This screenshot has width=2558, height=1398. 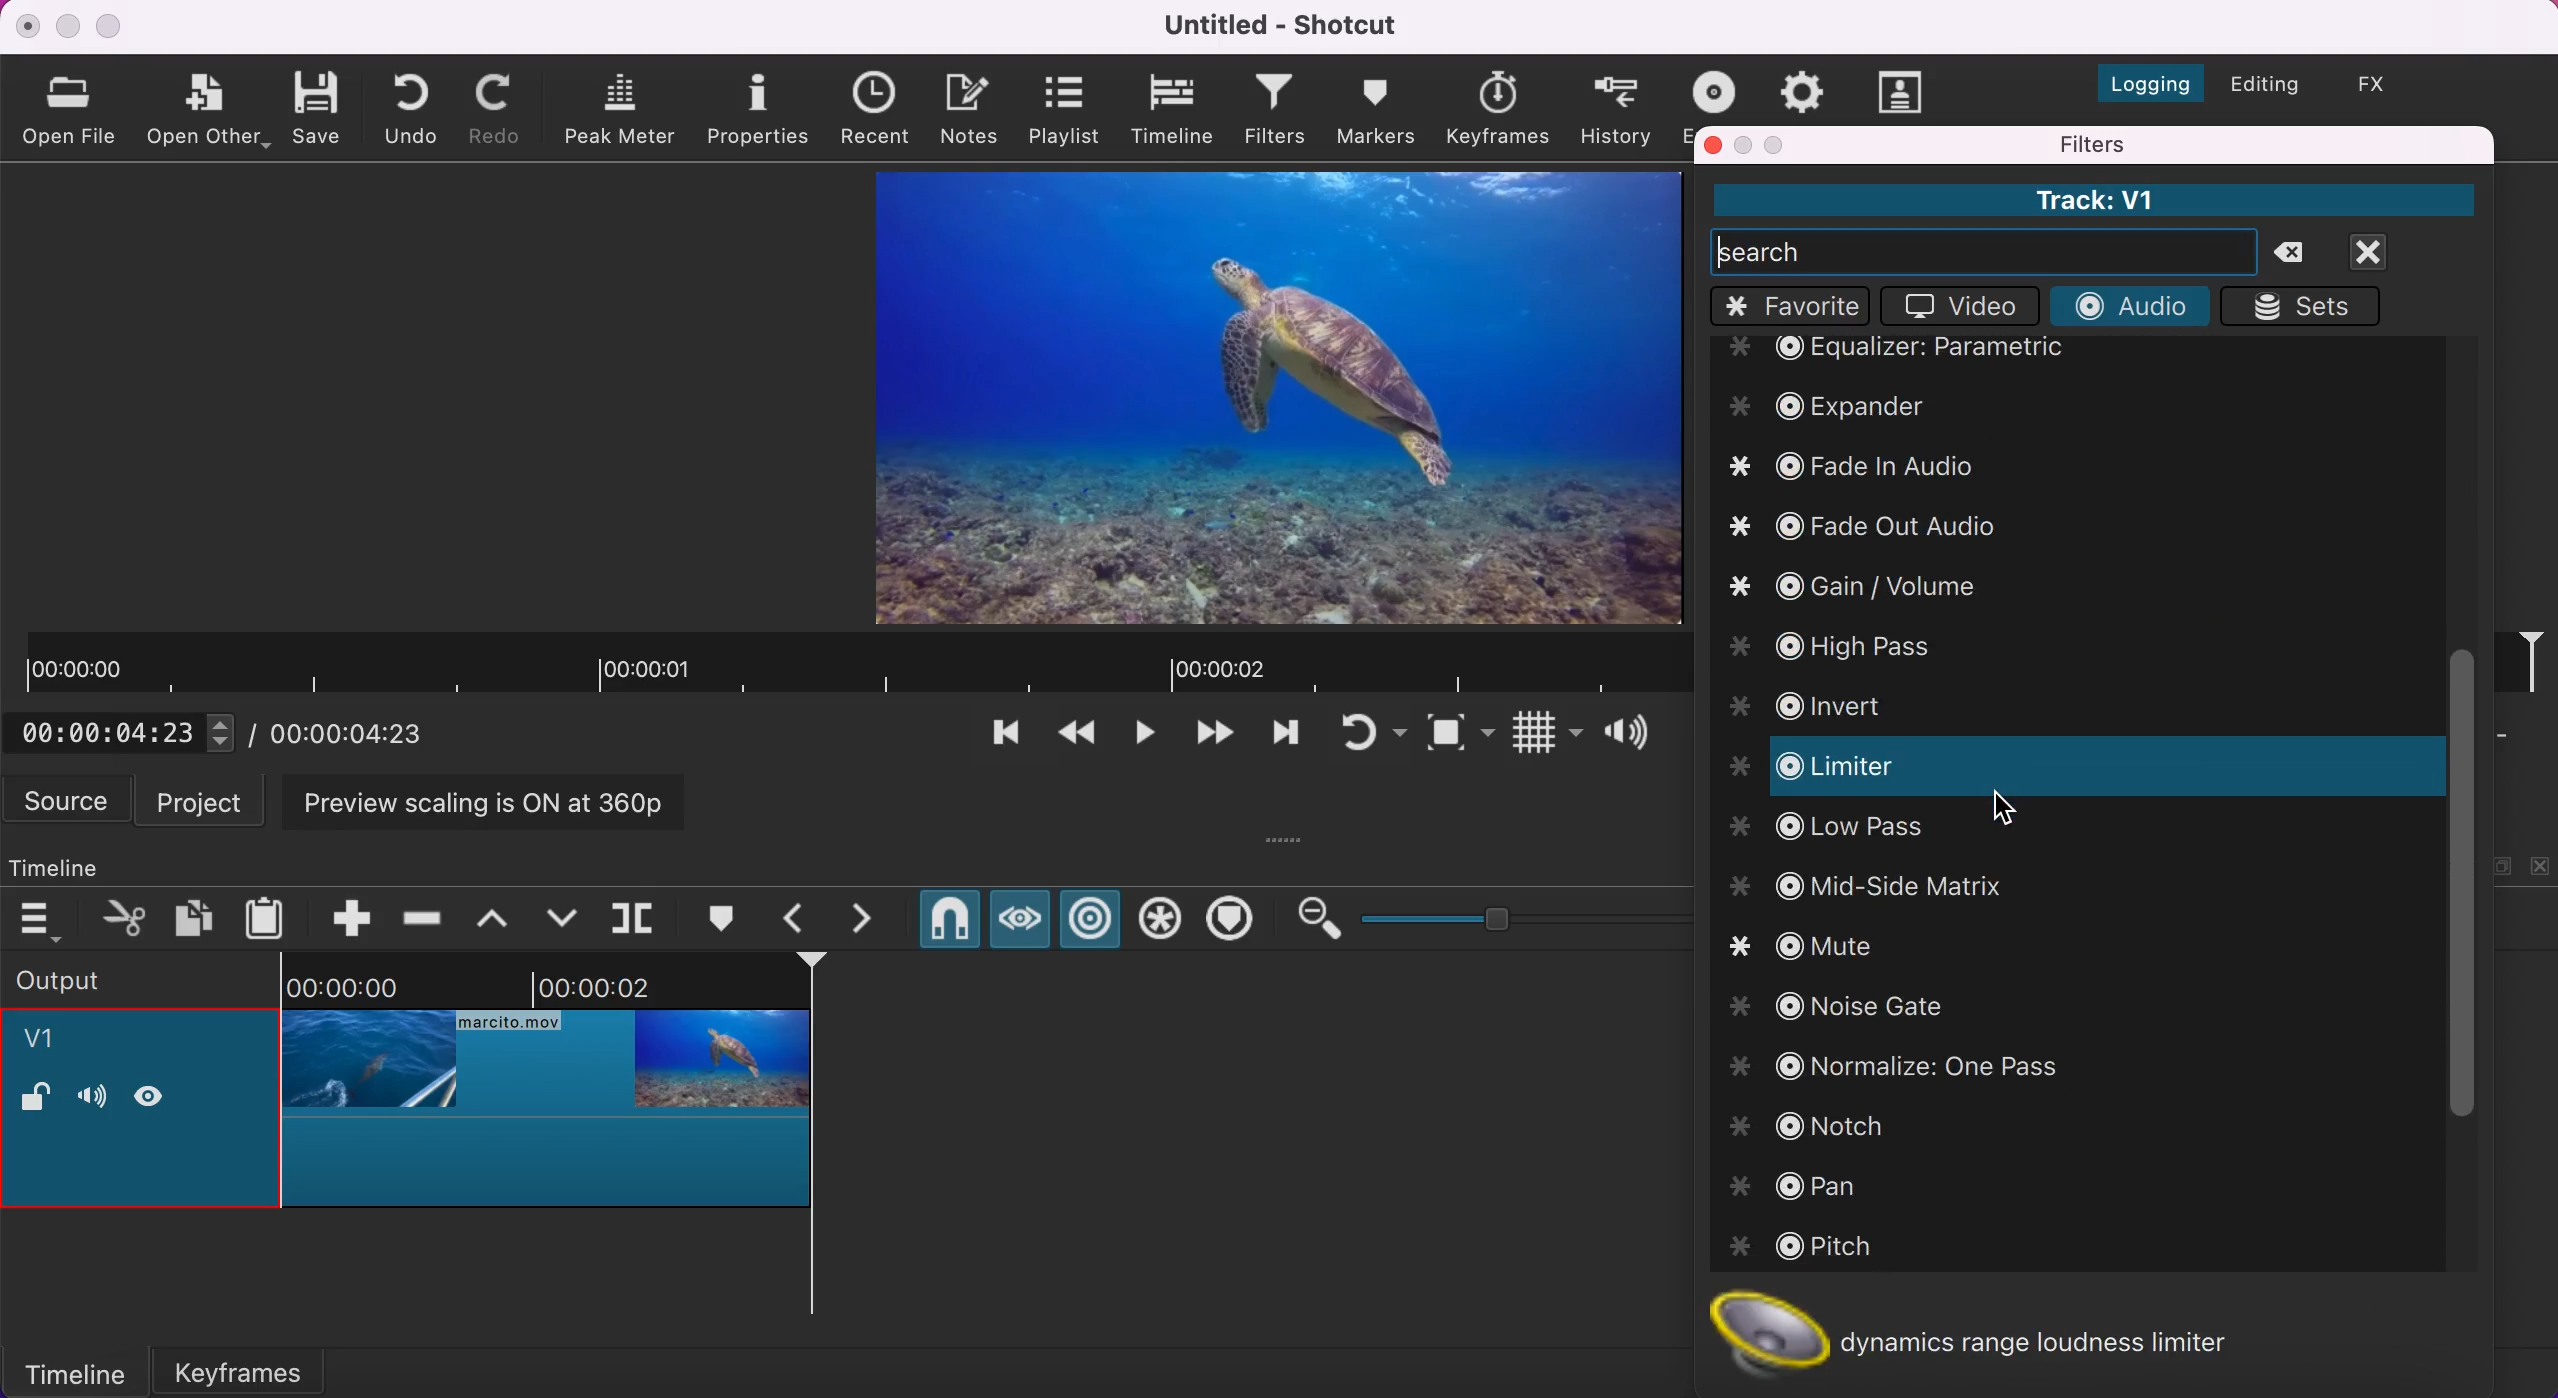 I want to click on clip duration, so click(x=851, y=665).